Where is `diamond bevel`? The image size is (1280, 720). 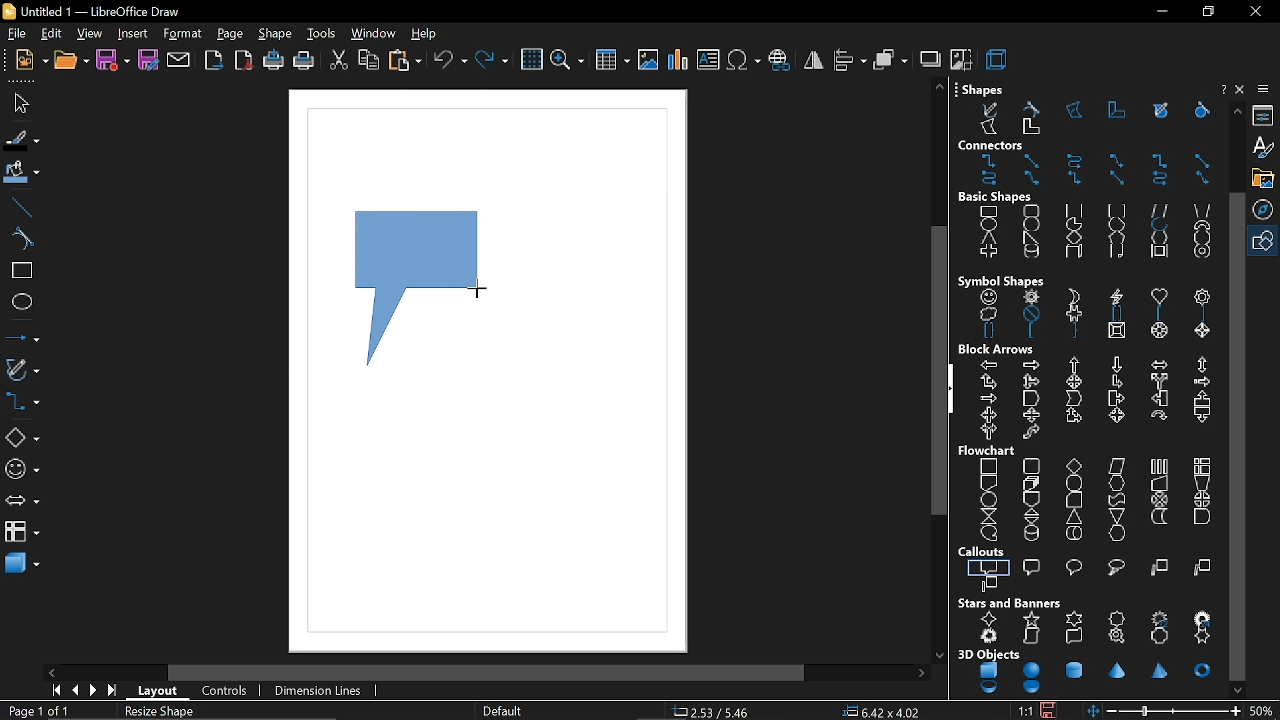 diamond bevel is located at coordinates (1201, 332).